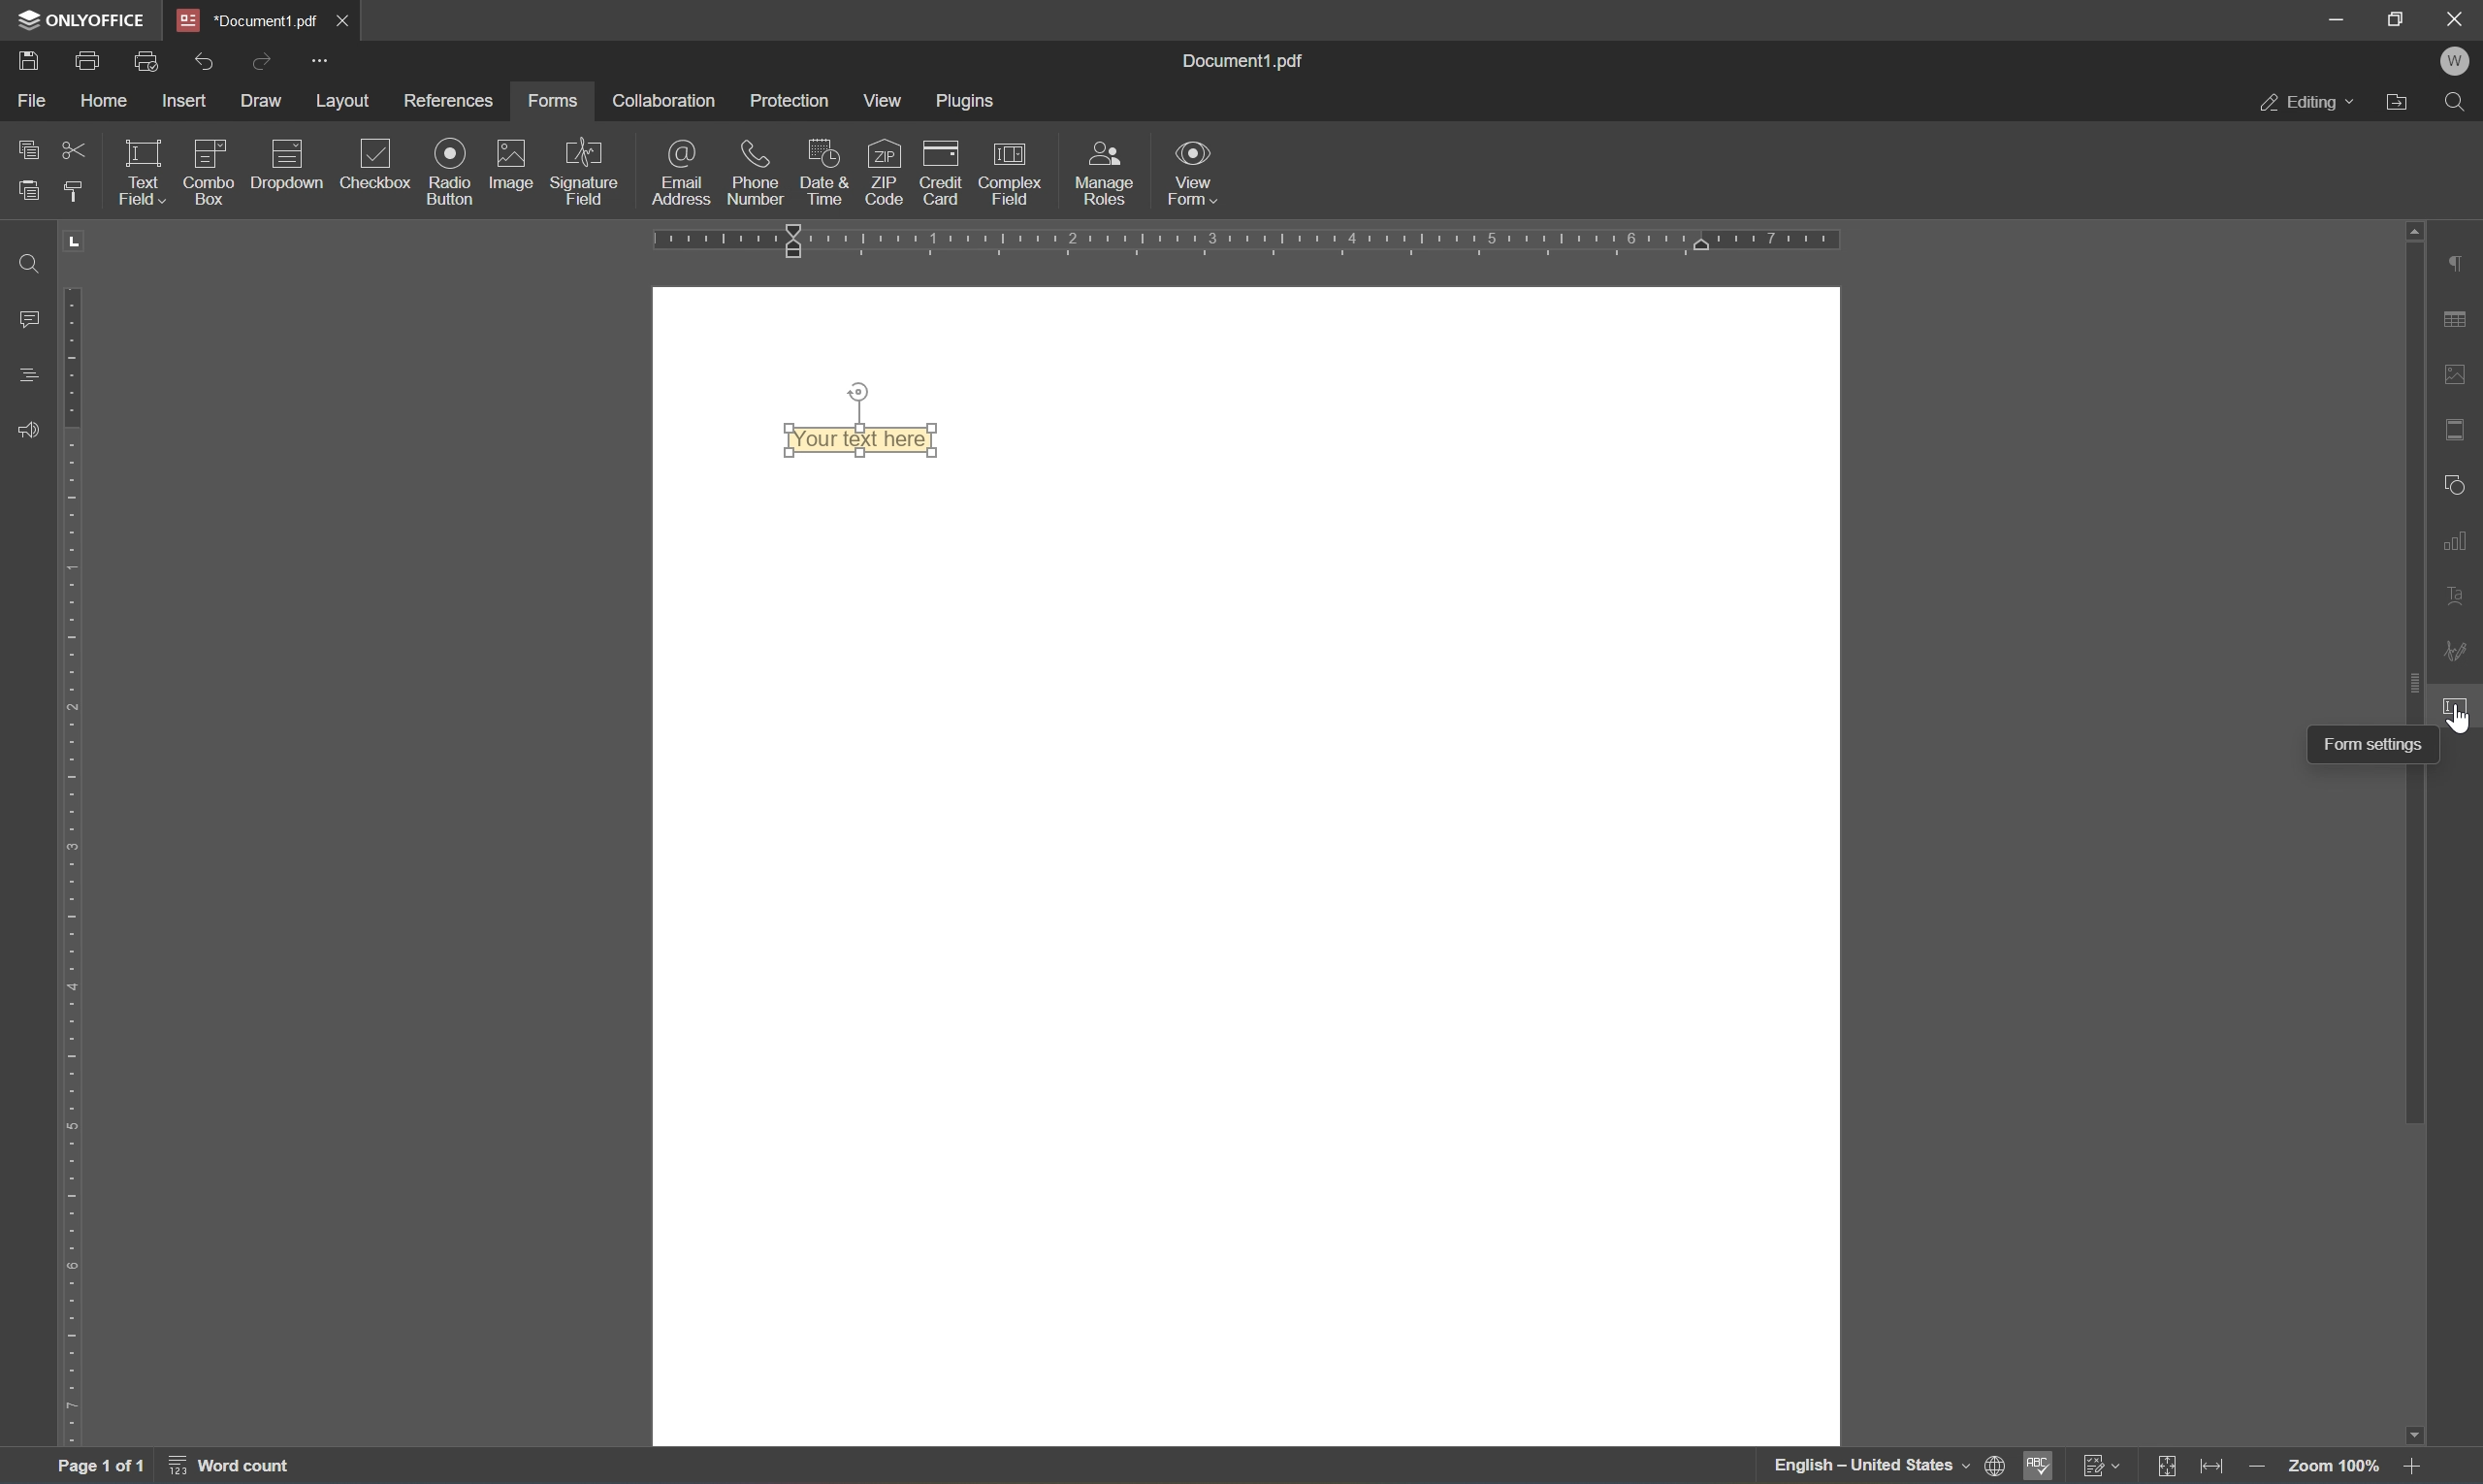 The height and width of the screenshot is (1484, 2483). Describe the element at coordinates (260, 65) in the screenshot. I see `undo` at that location.